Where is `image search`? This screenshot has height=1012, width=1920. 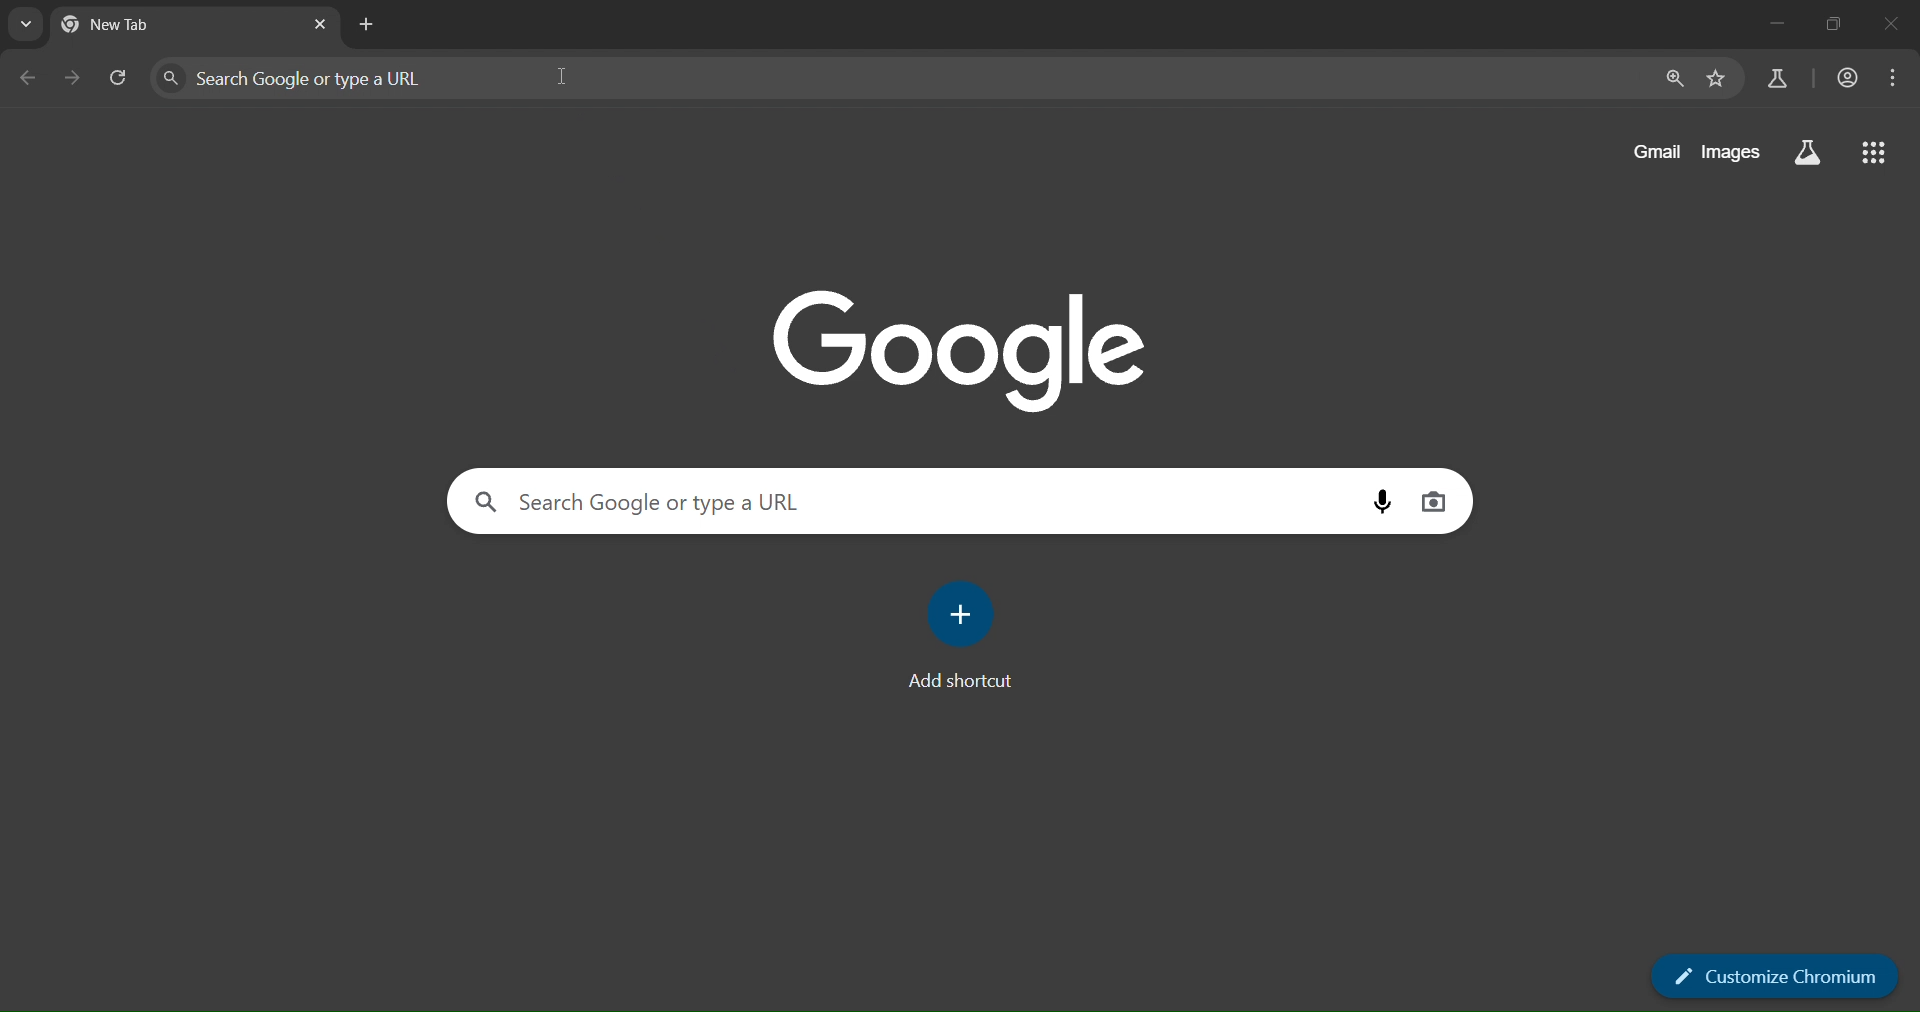 image search is located at coordinates (1433, 501).